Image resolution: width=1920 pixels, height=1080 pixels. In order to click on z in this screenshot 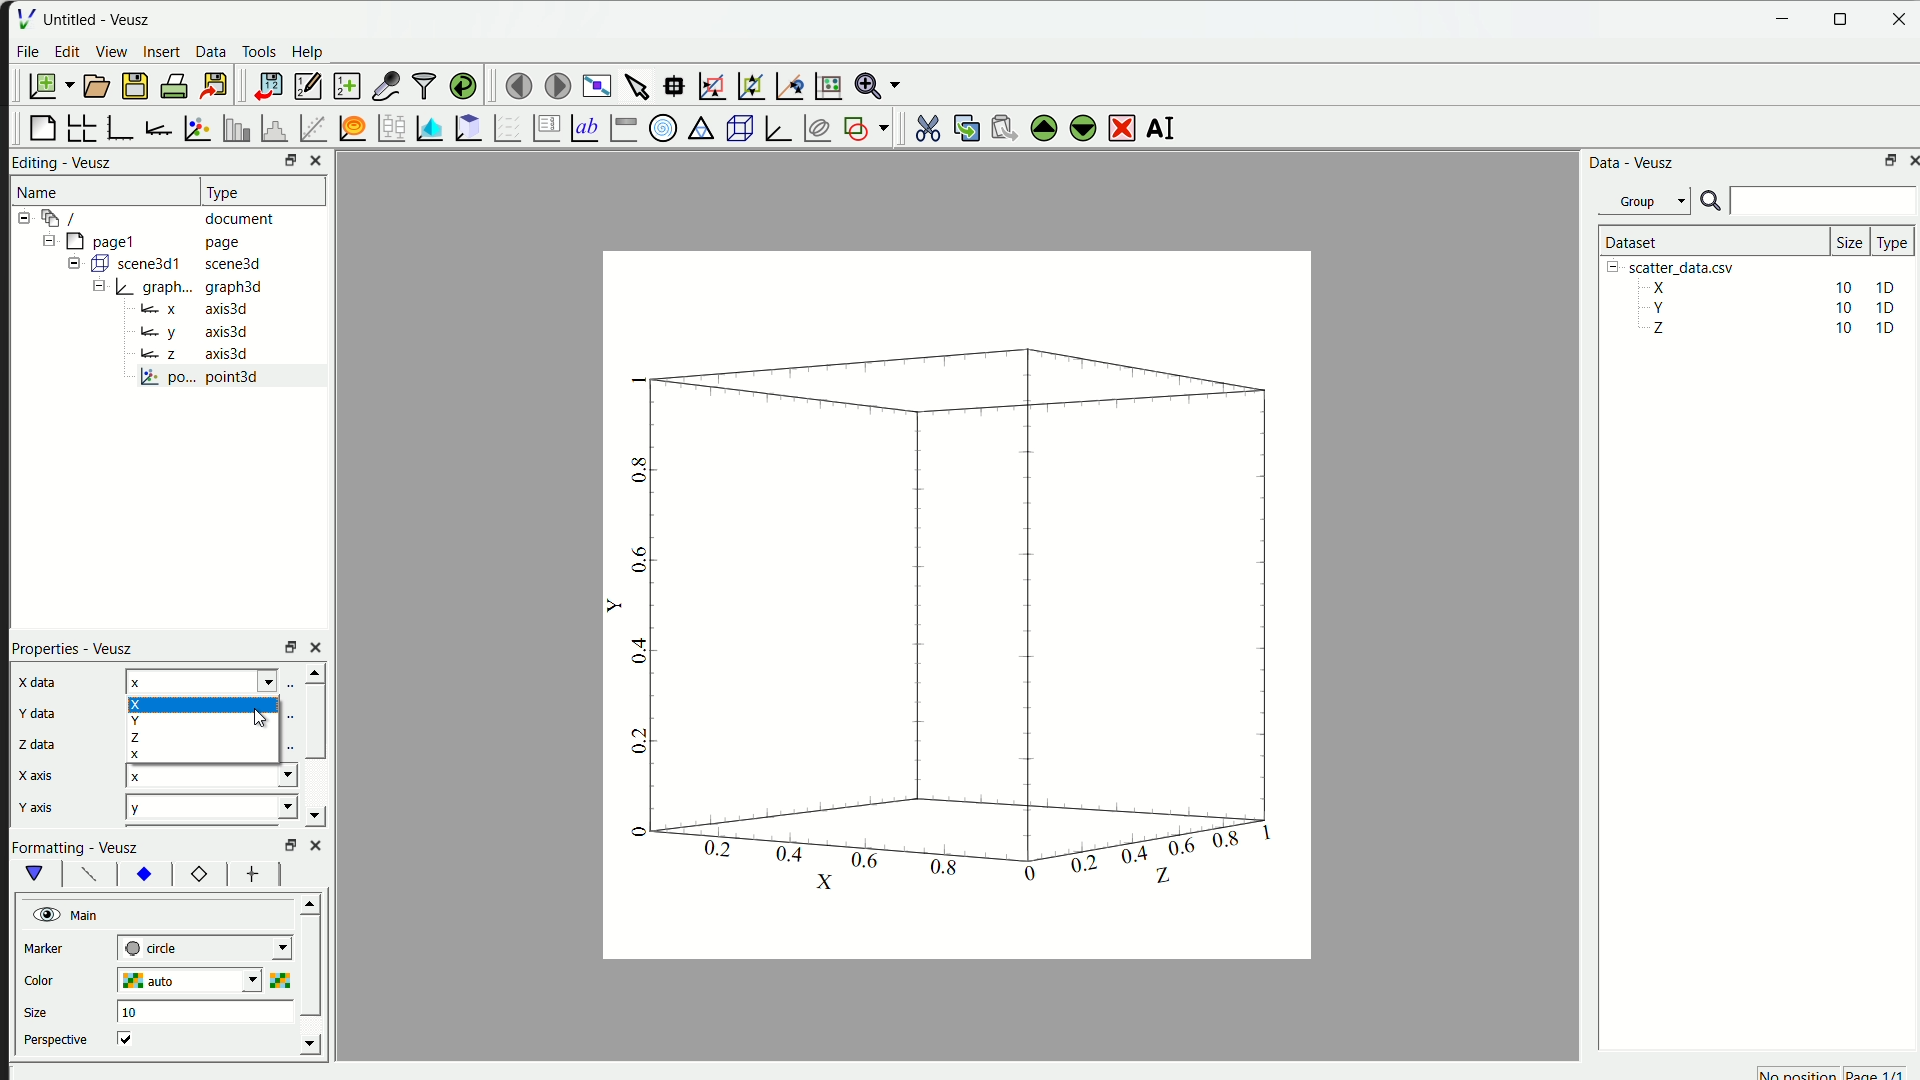, I will do `click(224, 679)`.